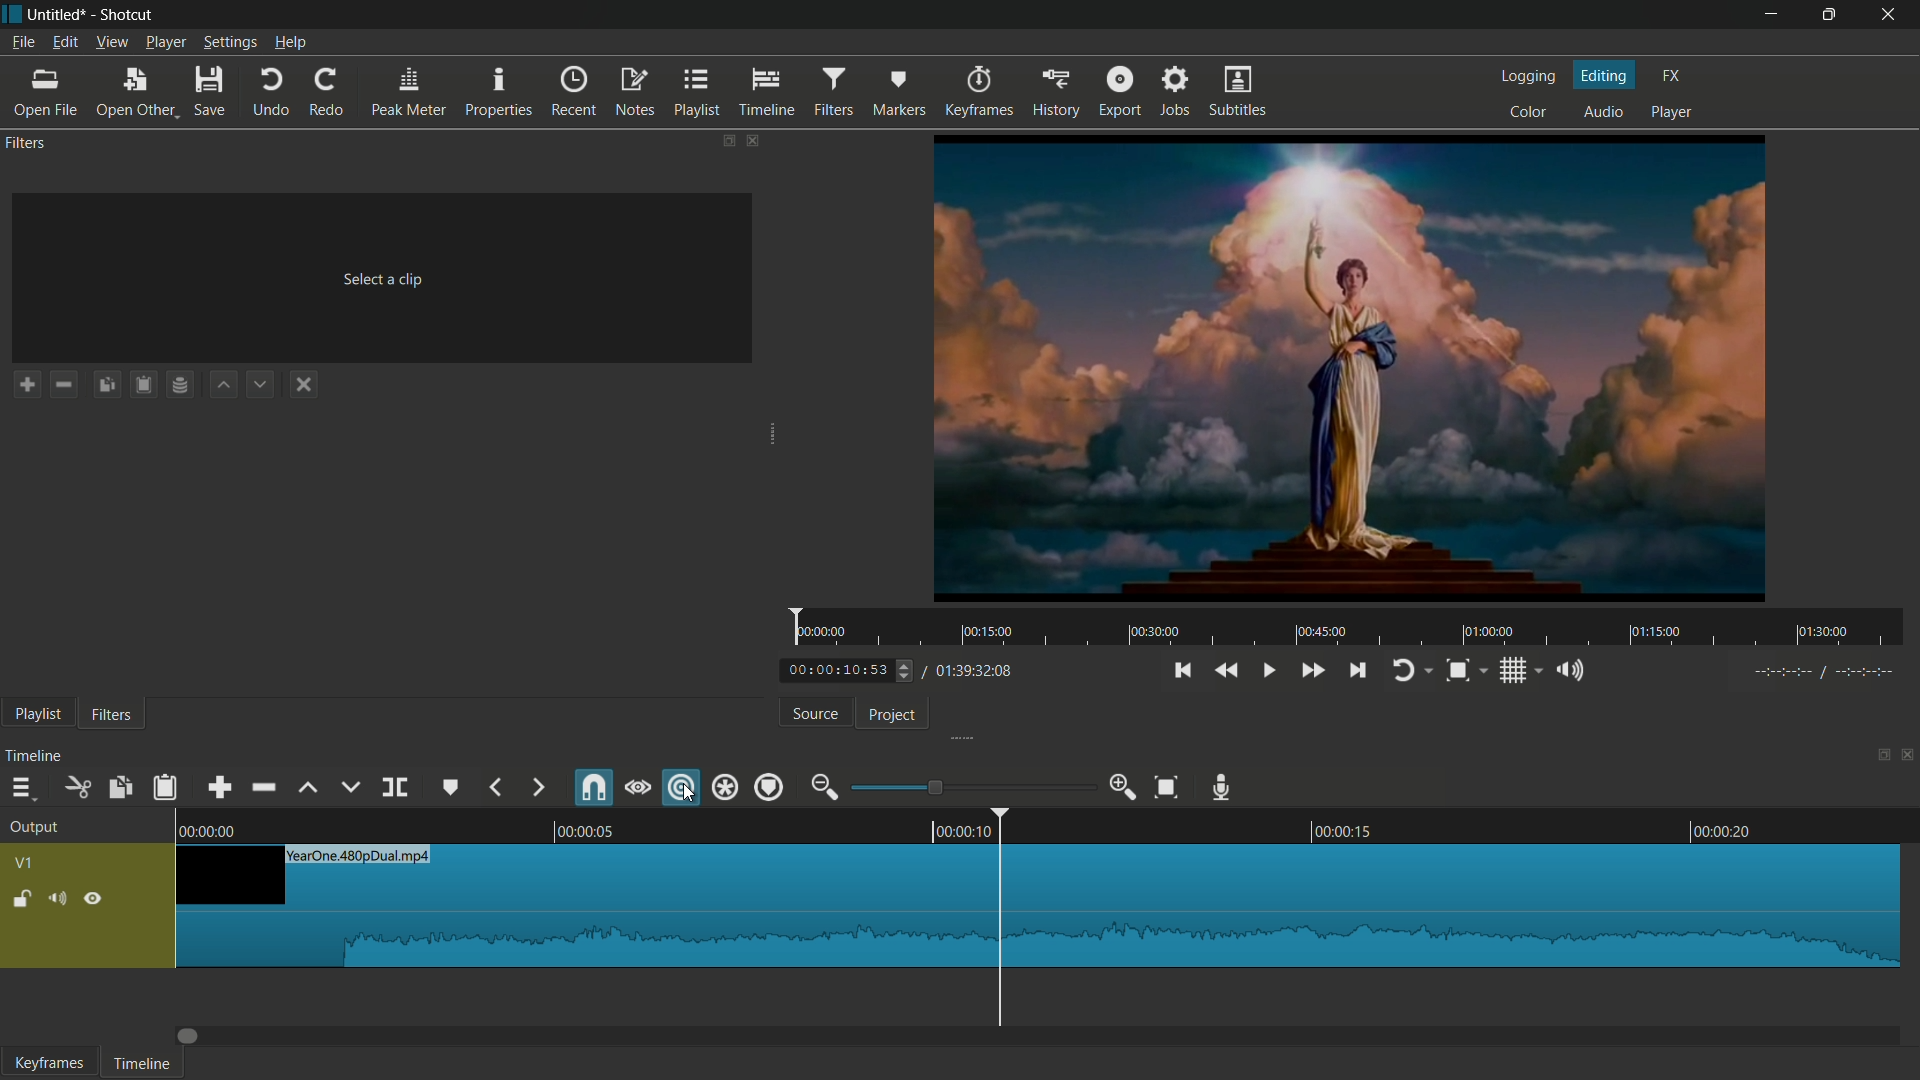  Describe the element at coordinates (1268, 670) in the screenshot. I see `toggle play or pause` at that location.